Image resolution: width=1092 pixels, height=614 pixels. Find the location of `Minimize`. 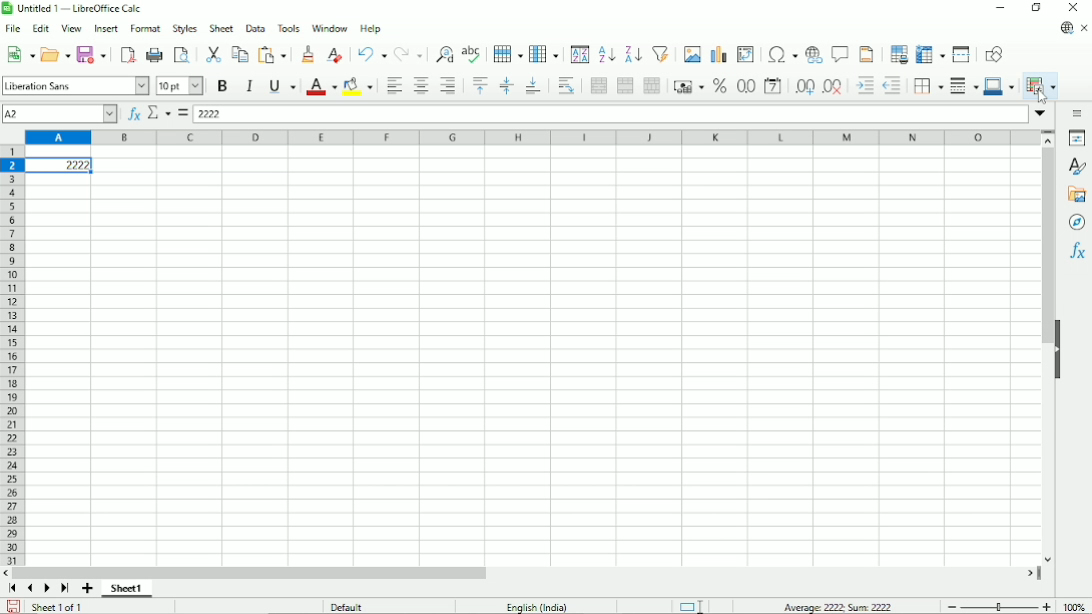

Minimize is located at coordinates (999, 7).